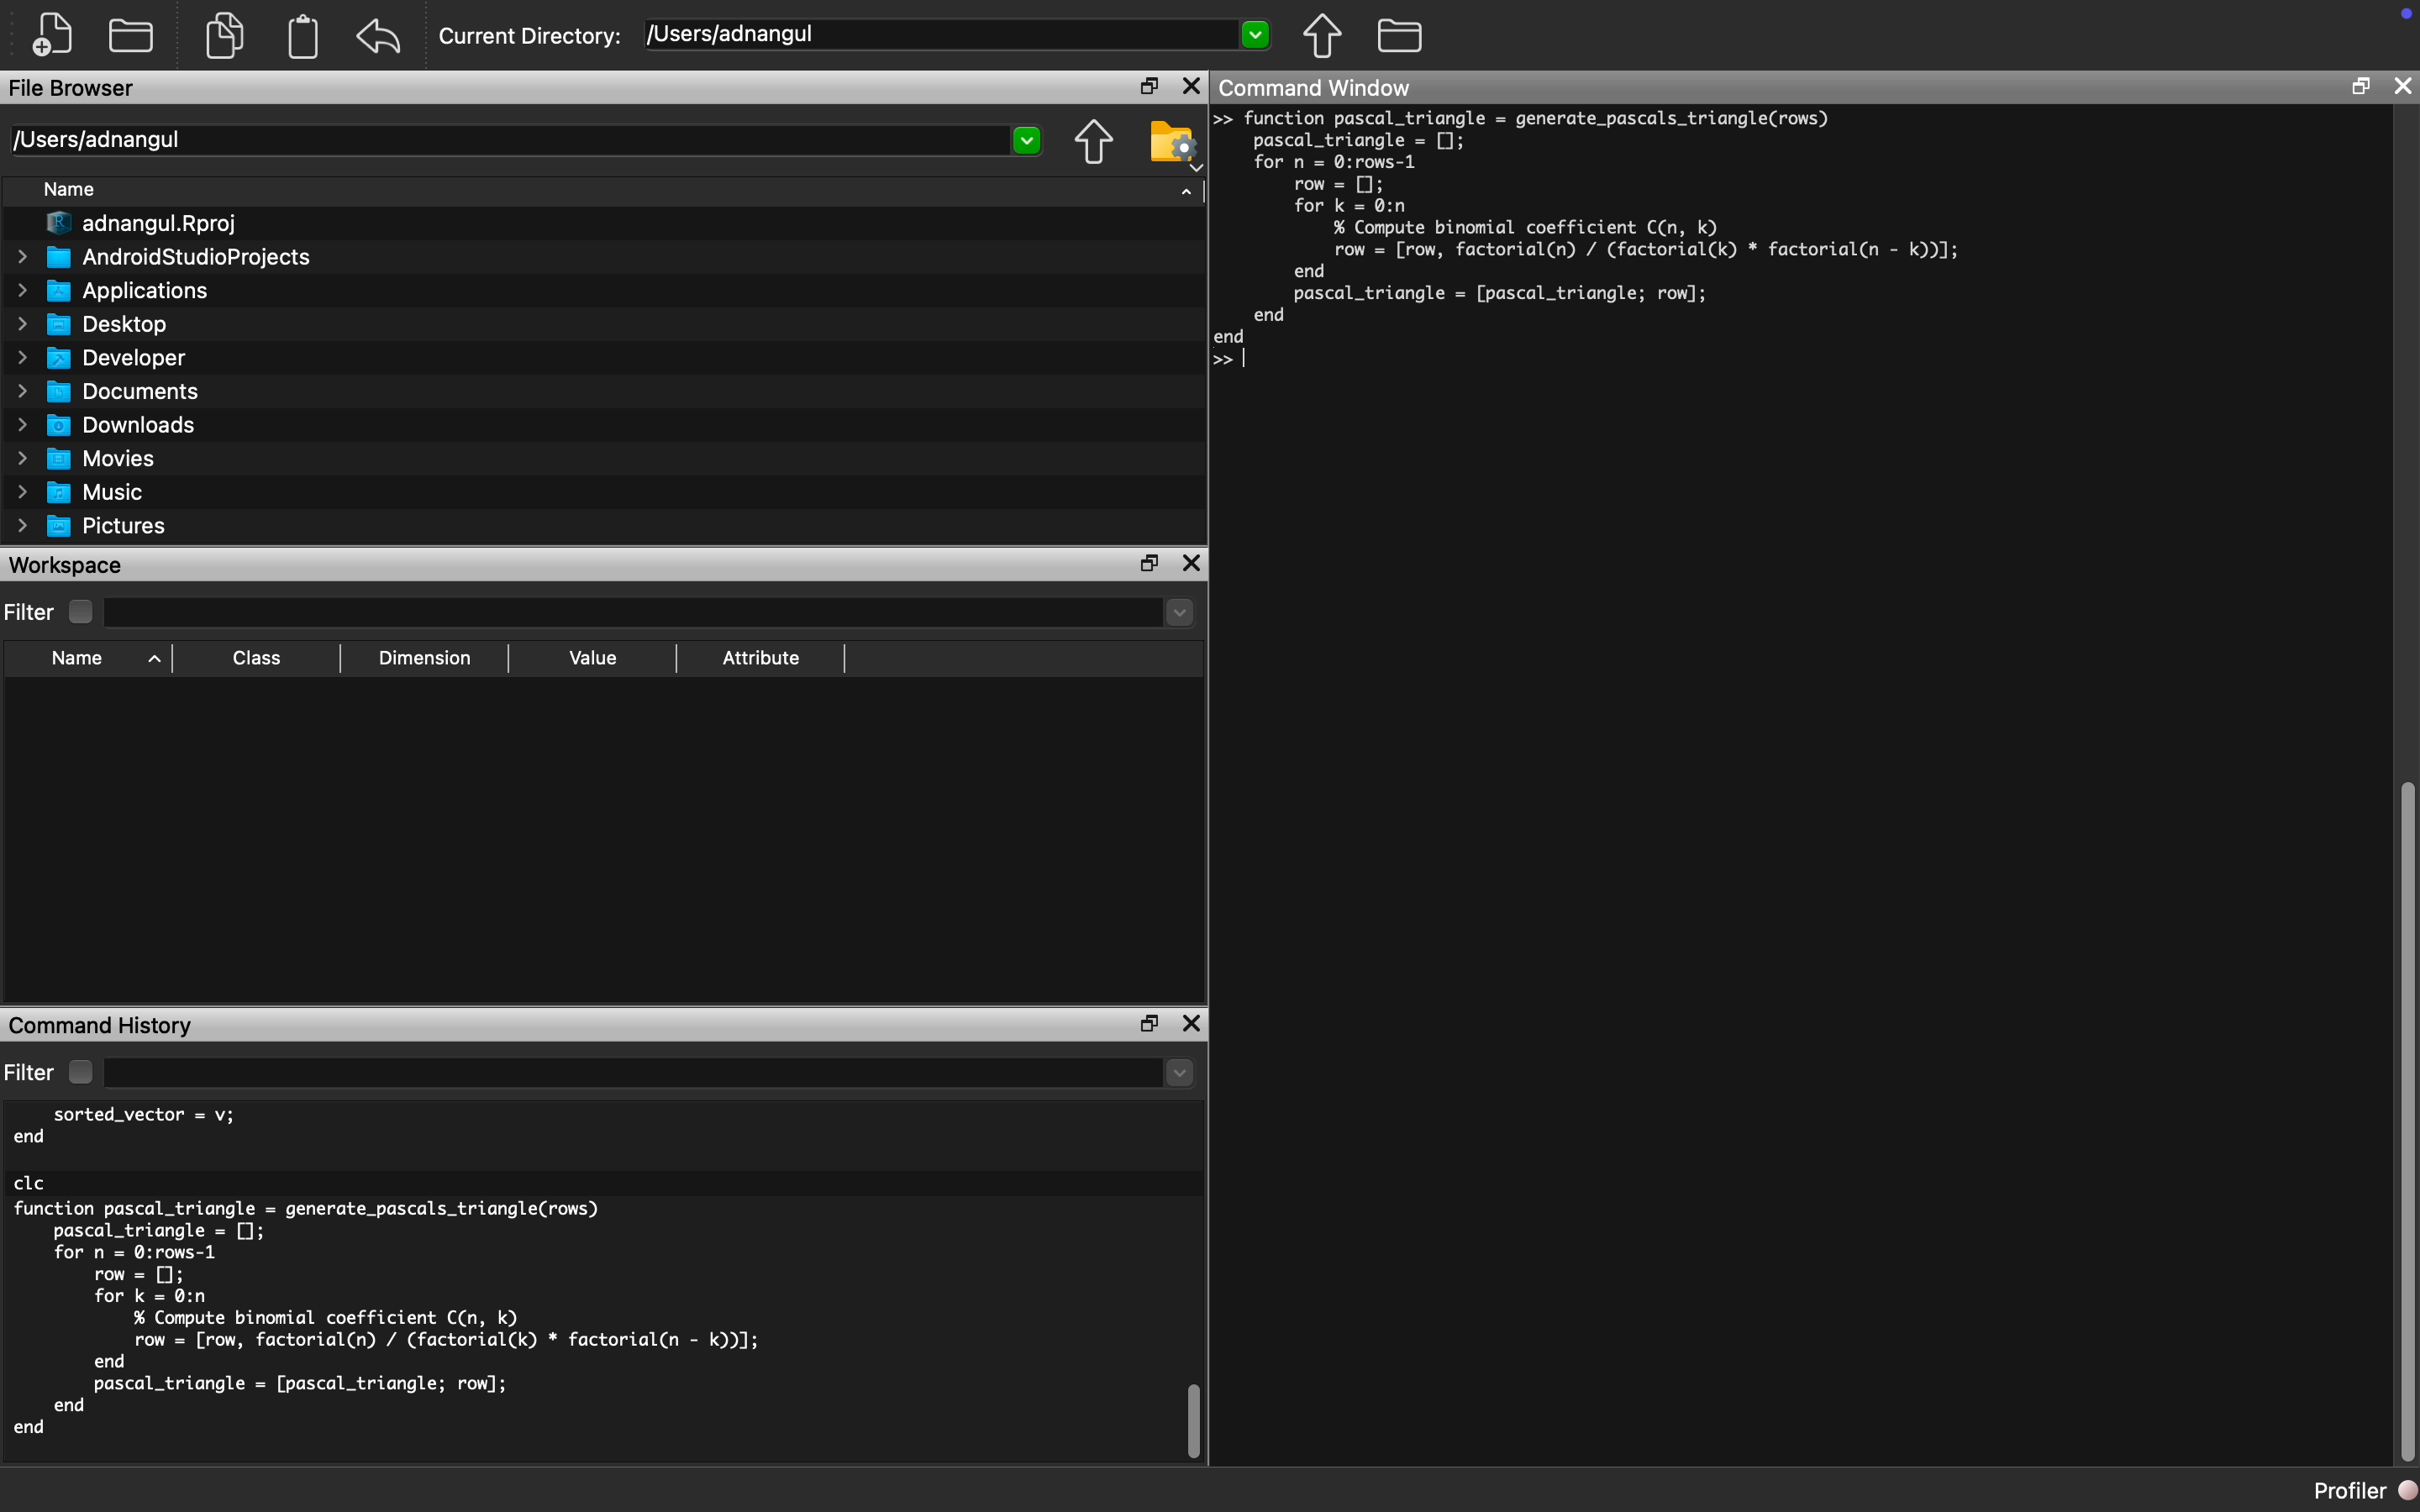 The height and width of the screenshot is (1512, 2420). I want to click on sorted_vector = V, end clc, so click(151, 1147).